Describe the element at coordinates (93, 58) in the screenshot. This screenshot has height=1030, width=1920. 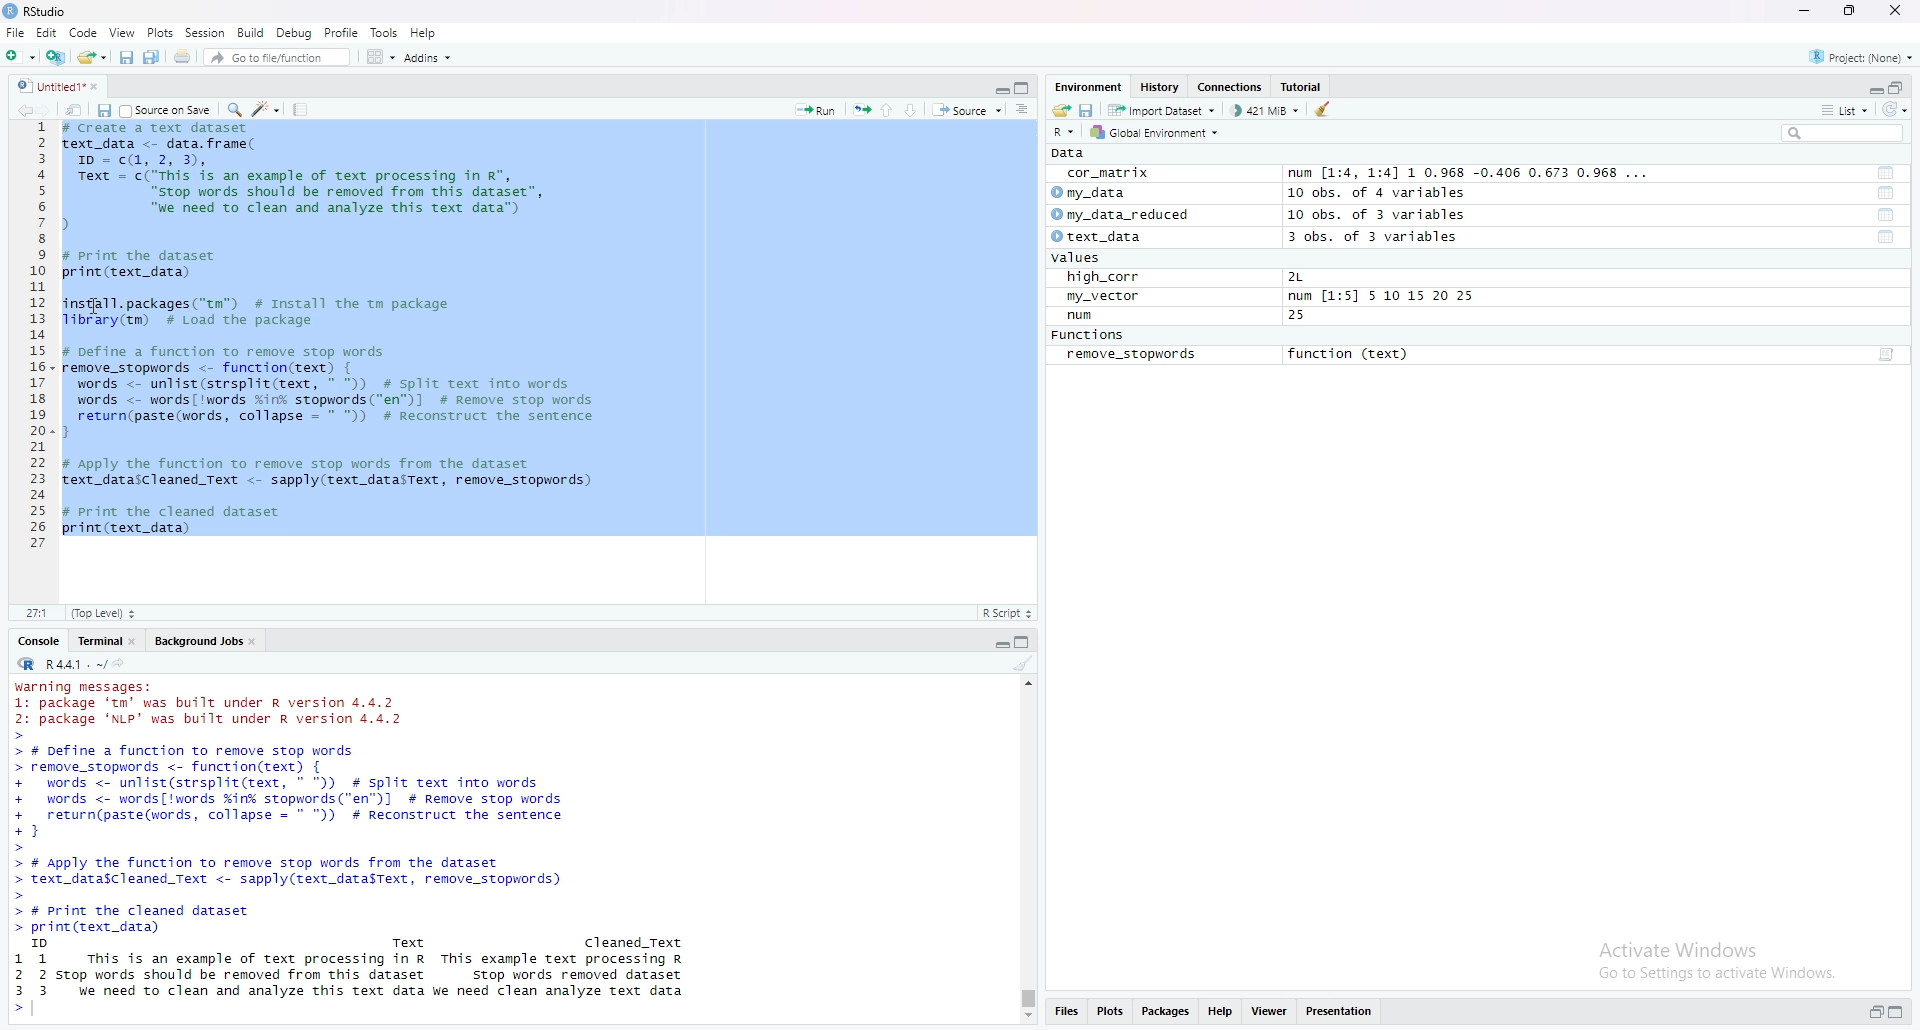
I see `open an existing file` at that location.